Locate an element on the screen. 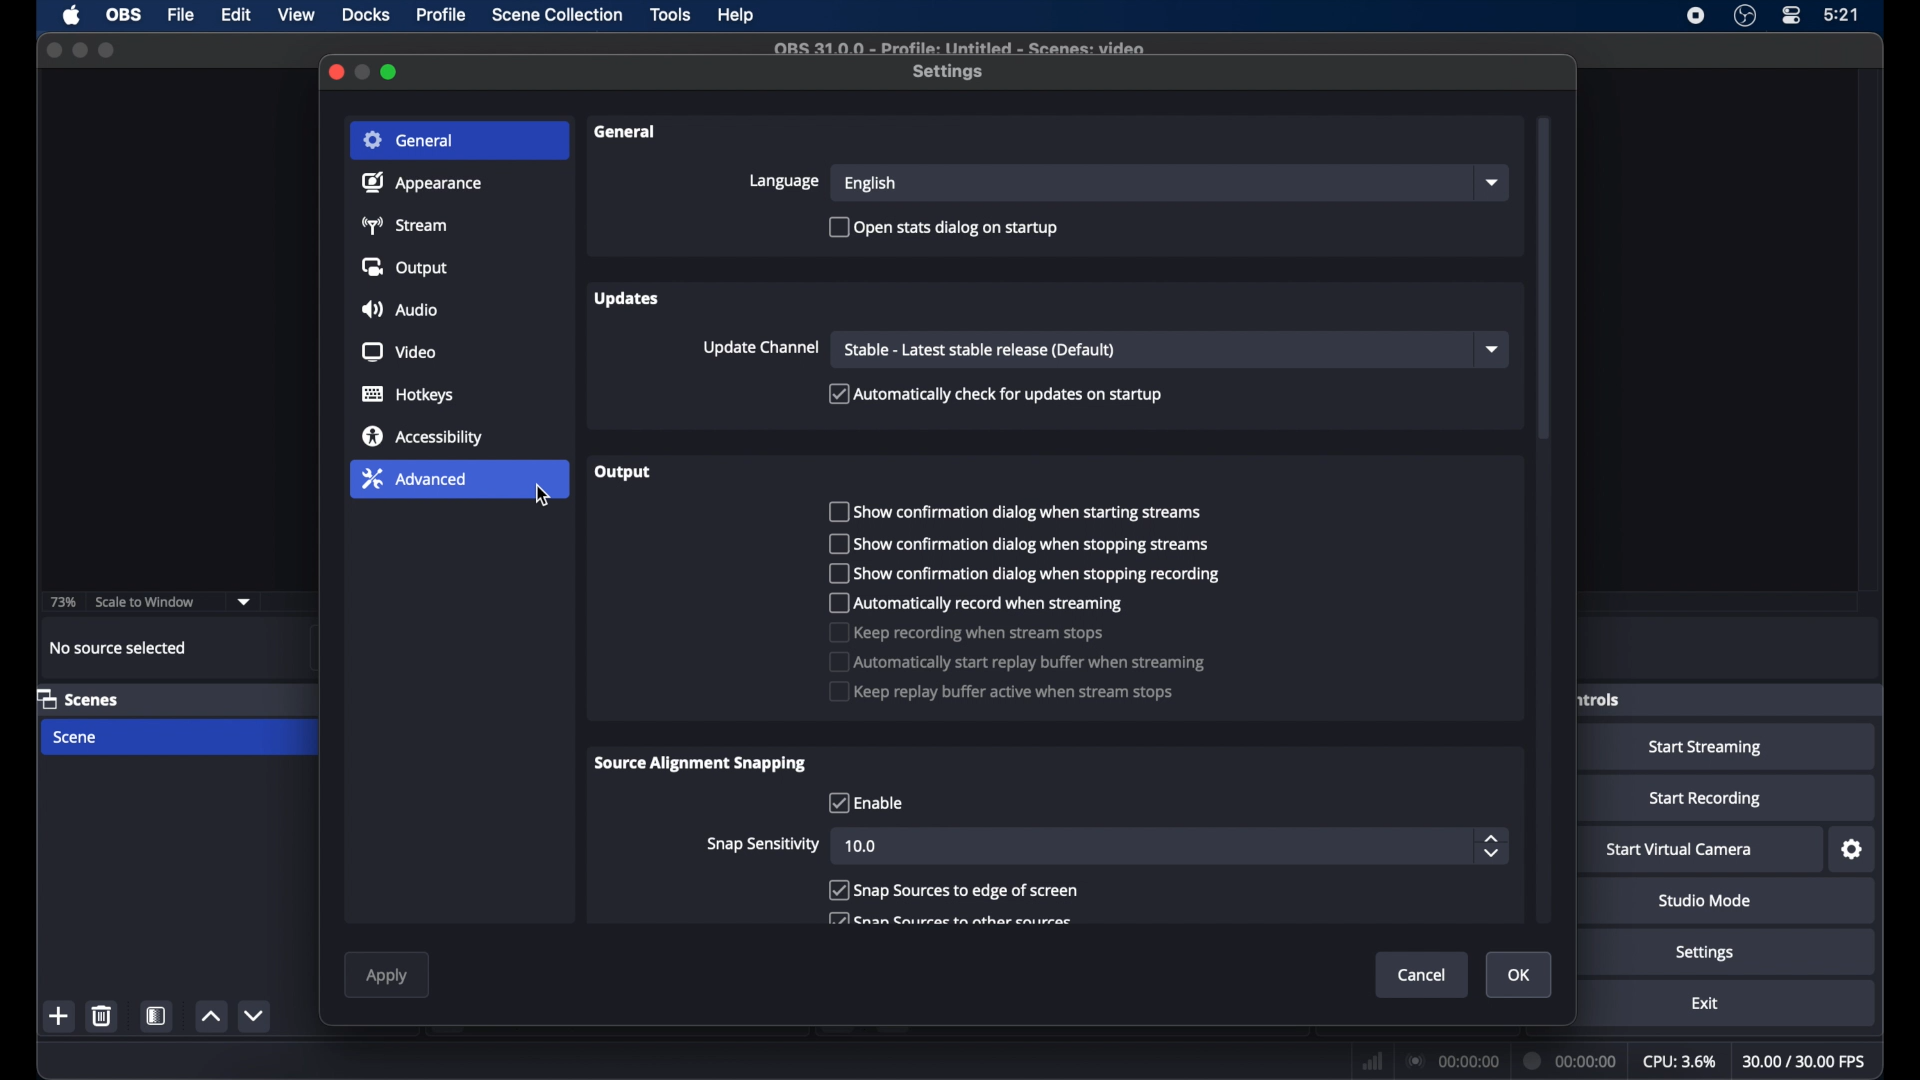  start recording is located at coordinates (1704, 800).